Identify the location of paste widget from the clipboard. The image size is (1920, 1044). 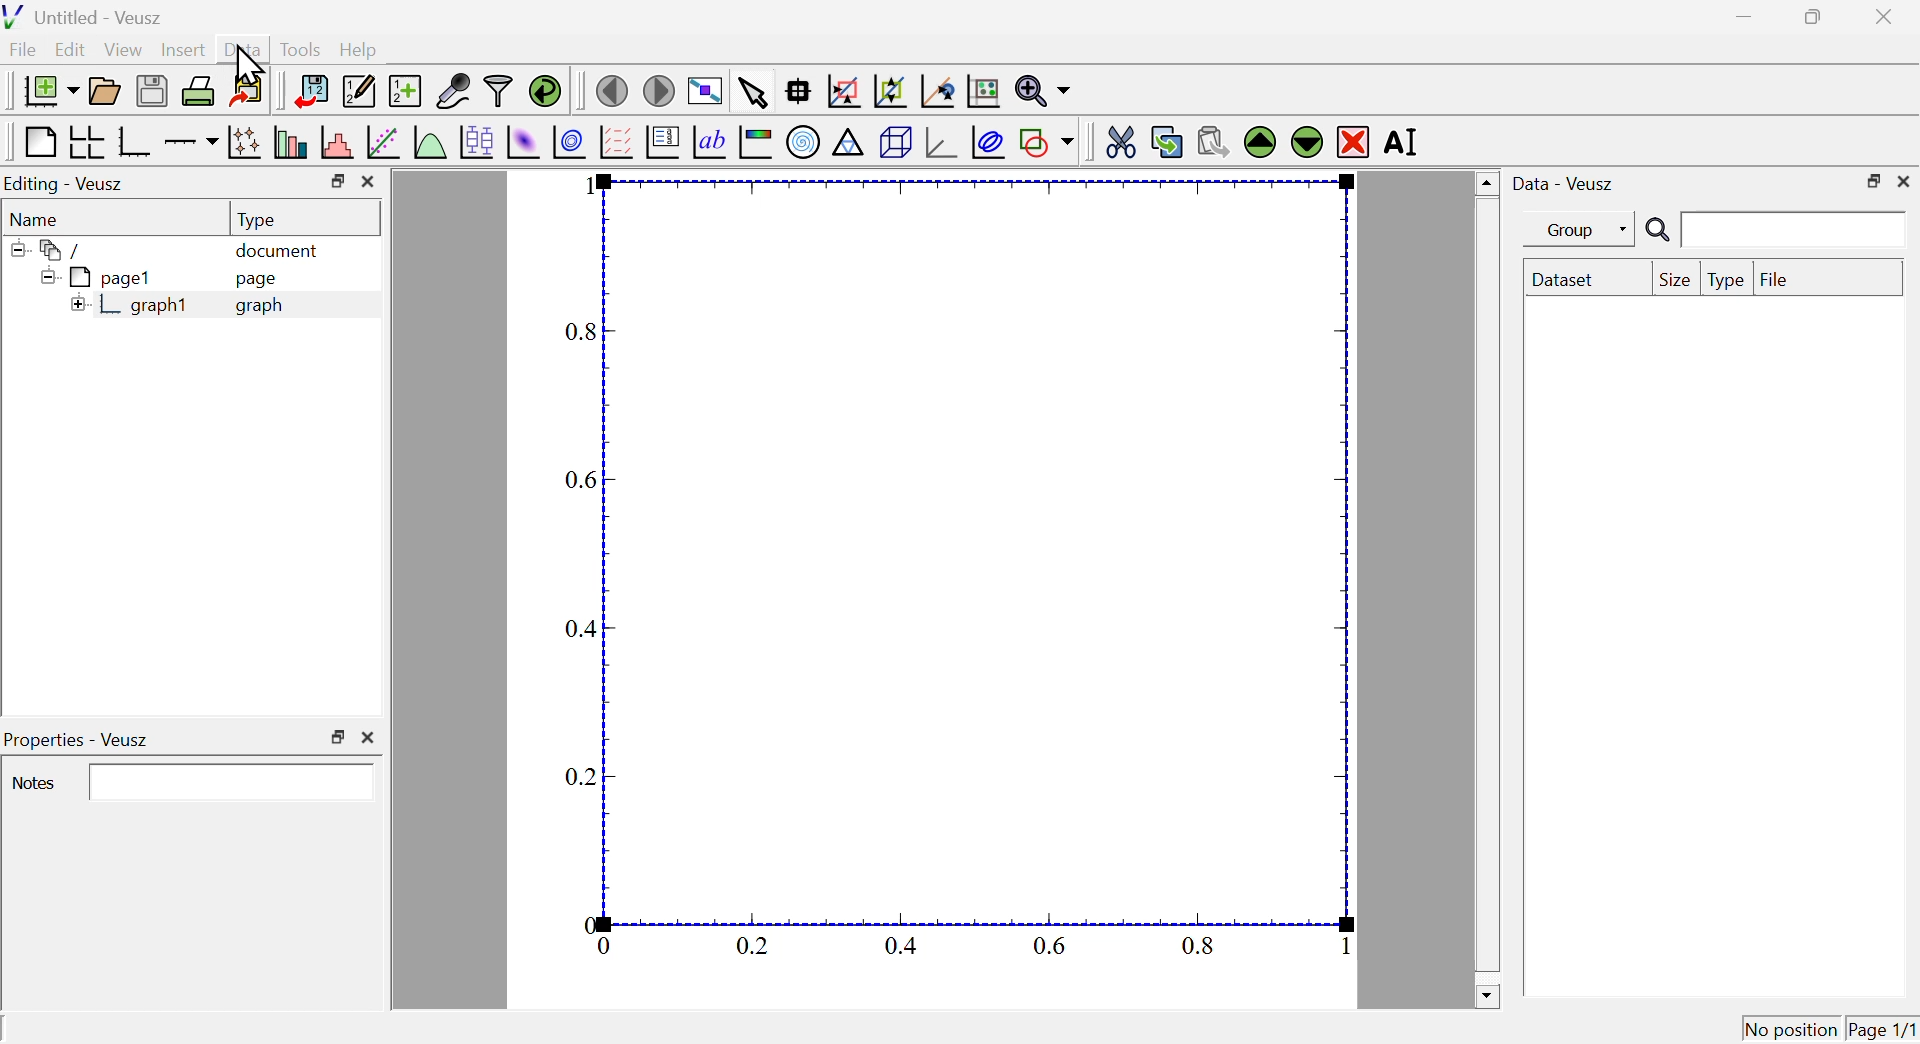
(1214, 139).